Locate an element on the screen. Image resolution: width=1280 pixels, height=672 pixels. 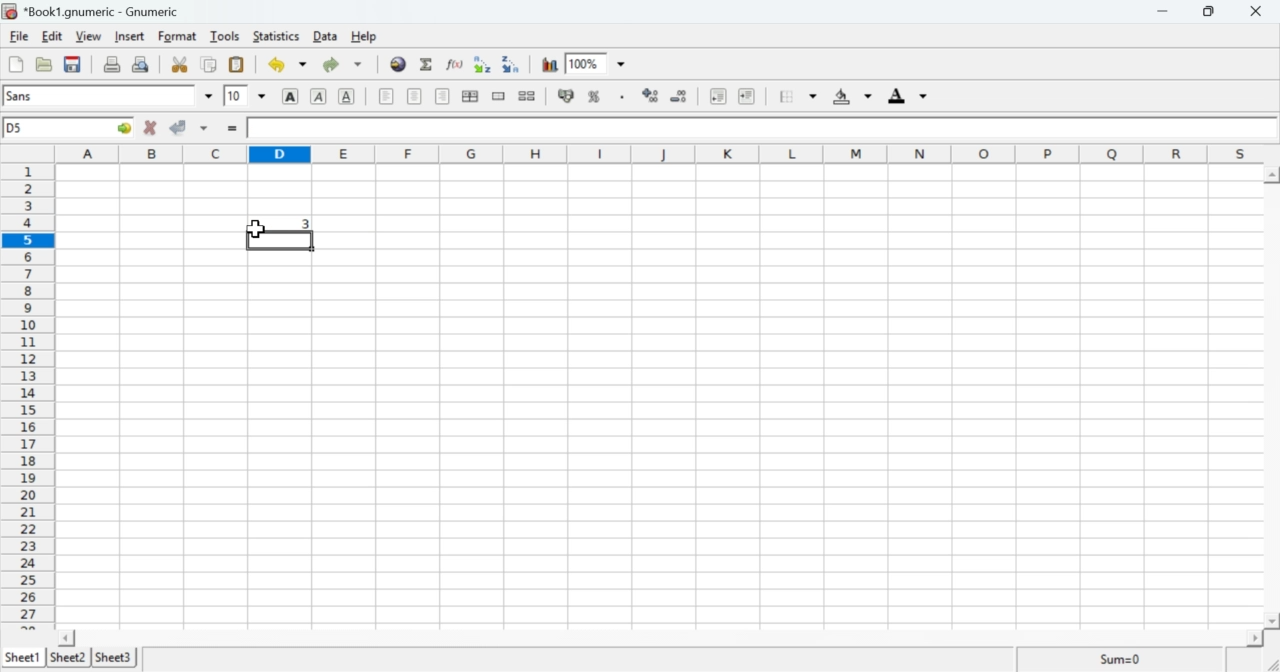
Align right is located at coordinates (416, 98).